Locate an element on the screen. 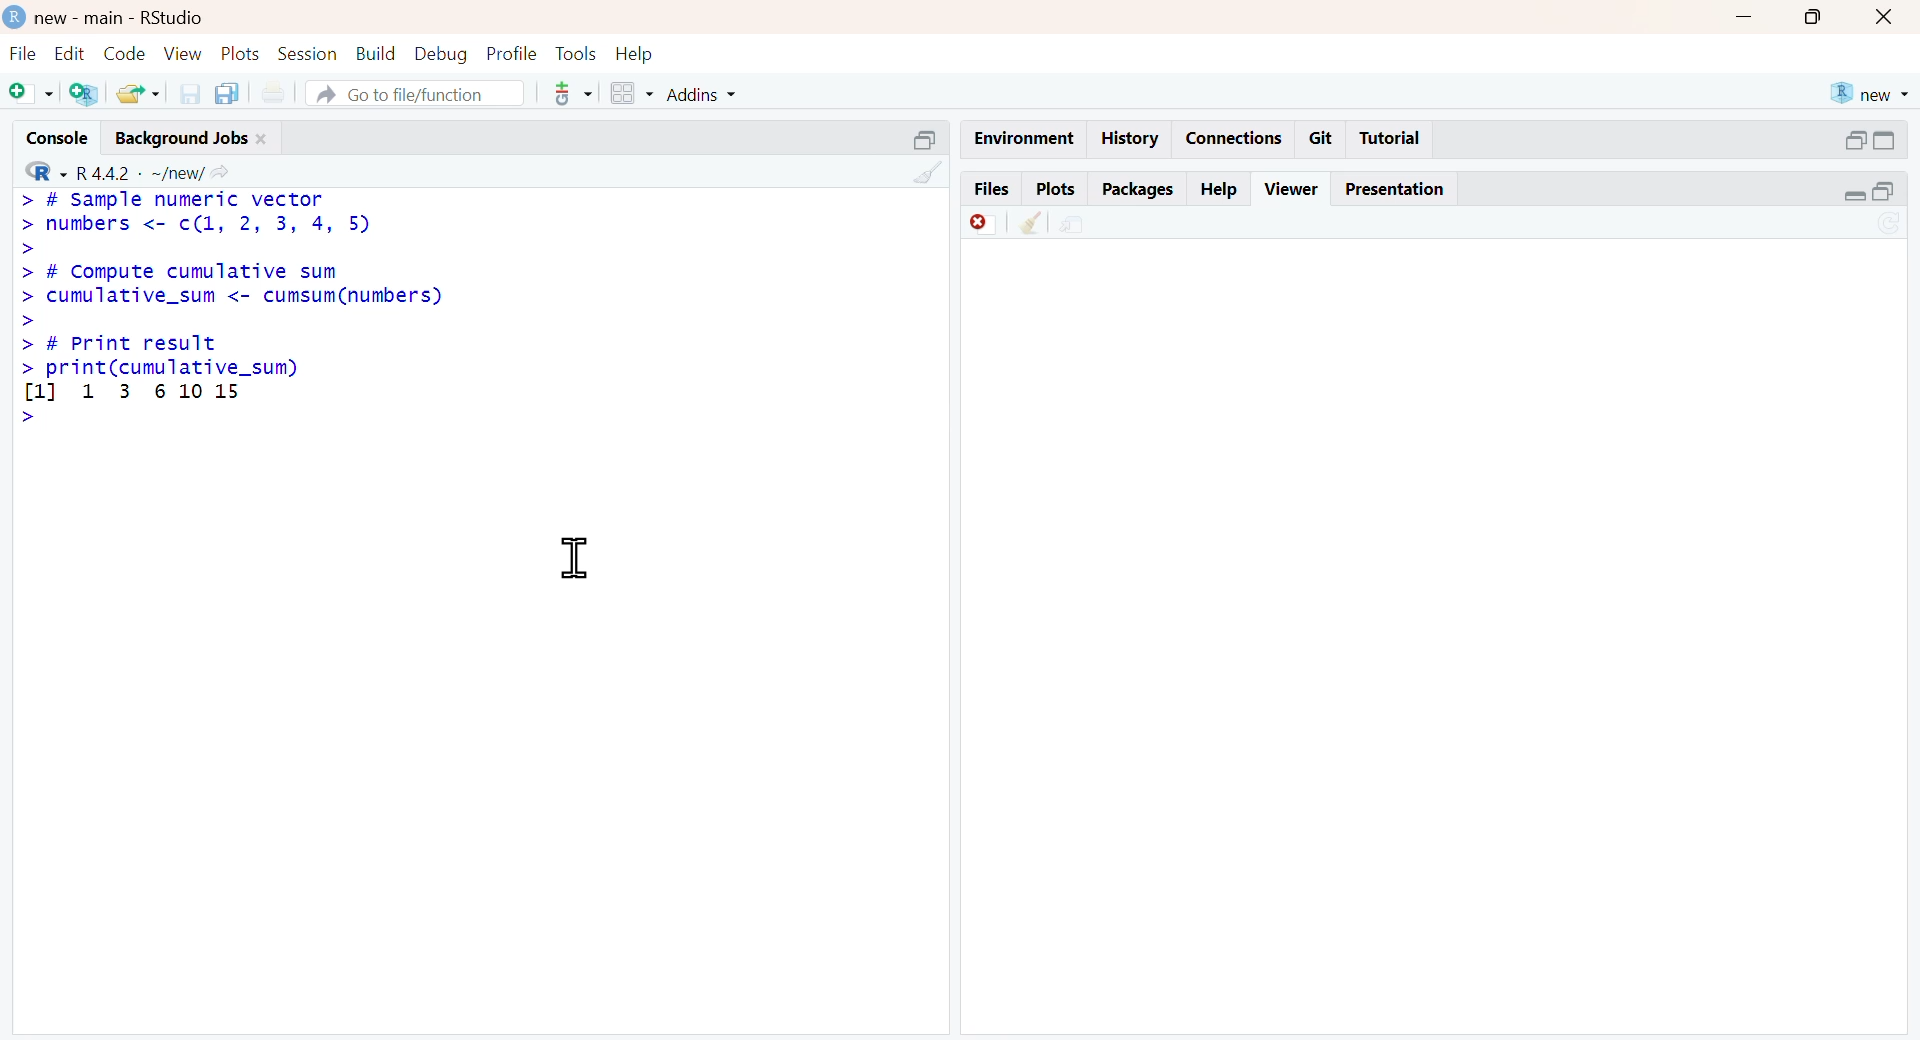 This screenshot has height=1040, width=1920. build is located at coordinates (377, 53).